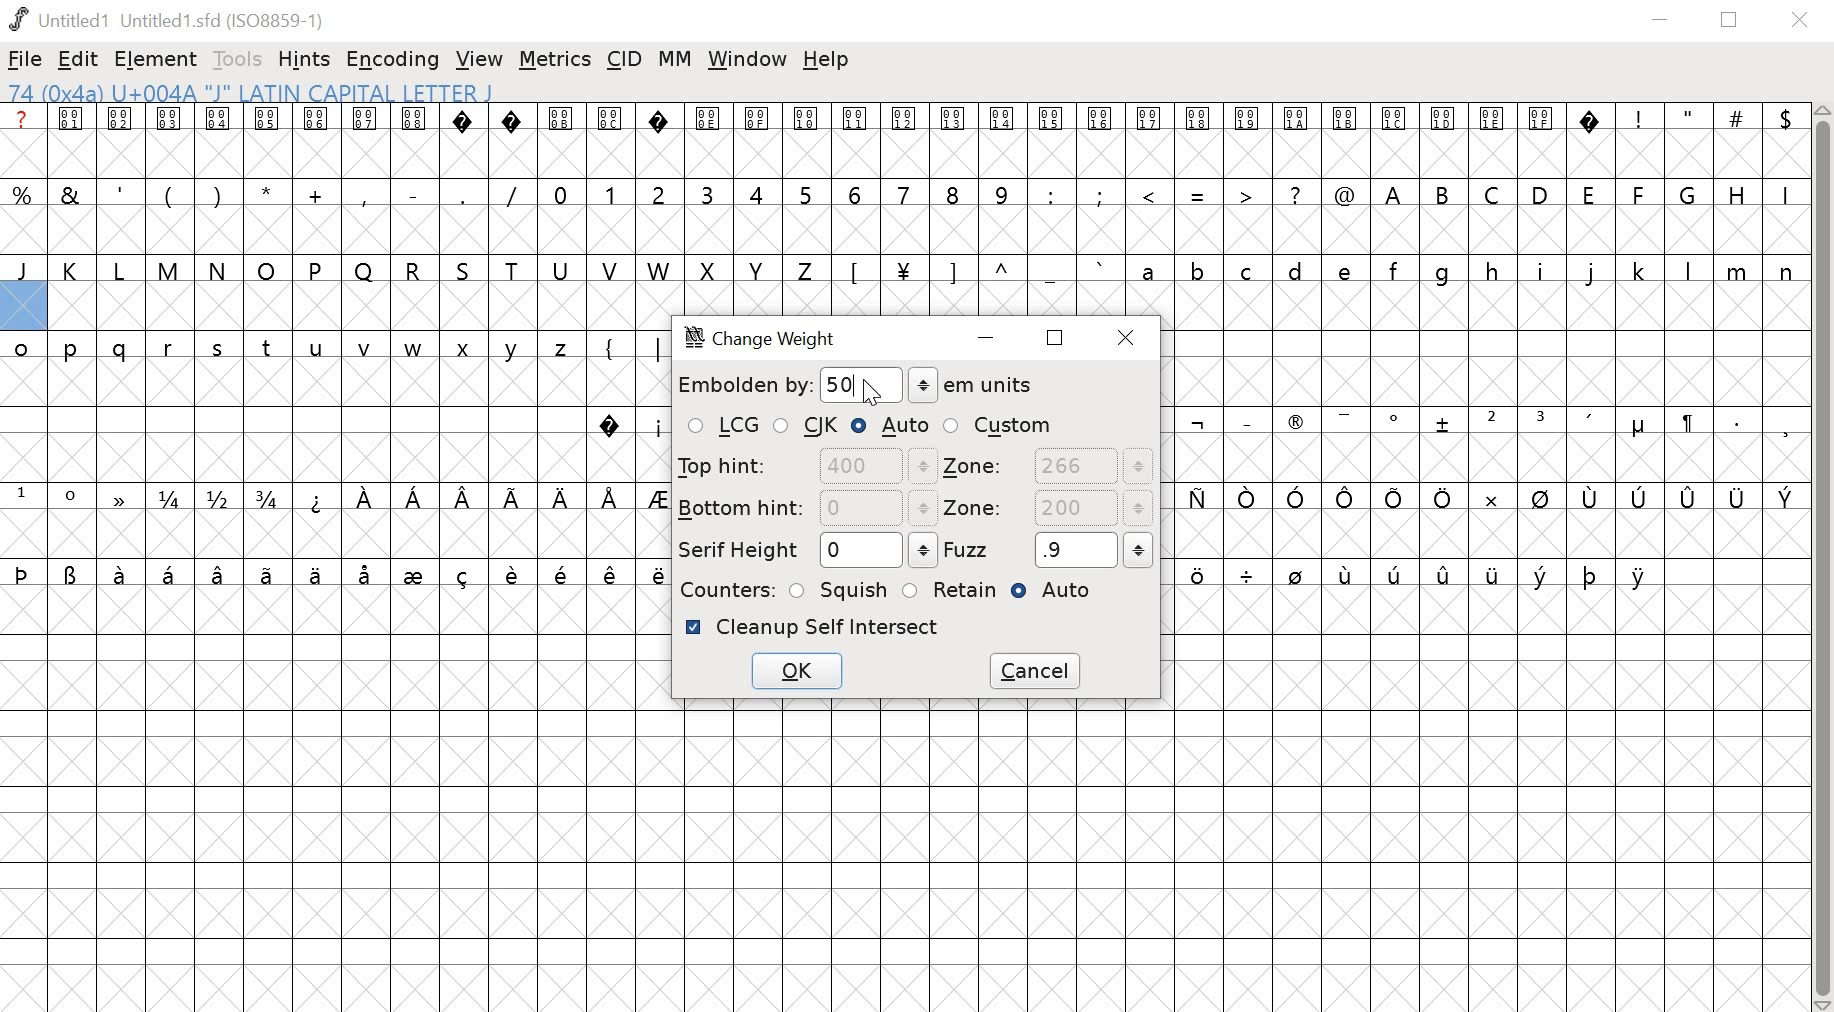 The image size is (1834, 1012). I want to click on SERIF HEIGHT, so click(804, 551).